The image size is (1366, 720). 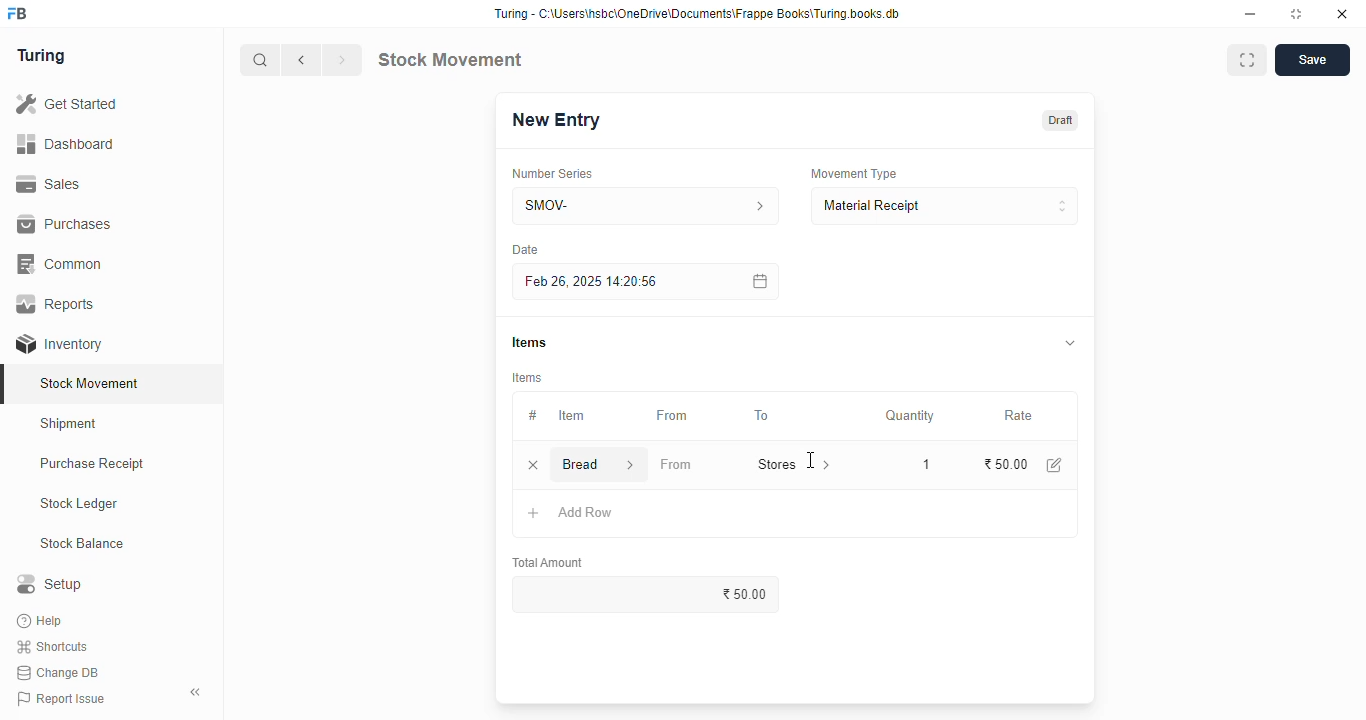 What do you see at coordinates (1007, 464) in the screenshot?
I see `₹50.00` at bounding box center [1007, 464].